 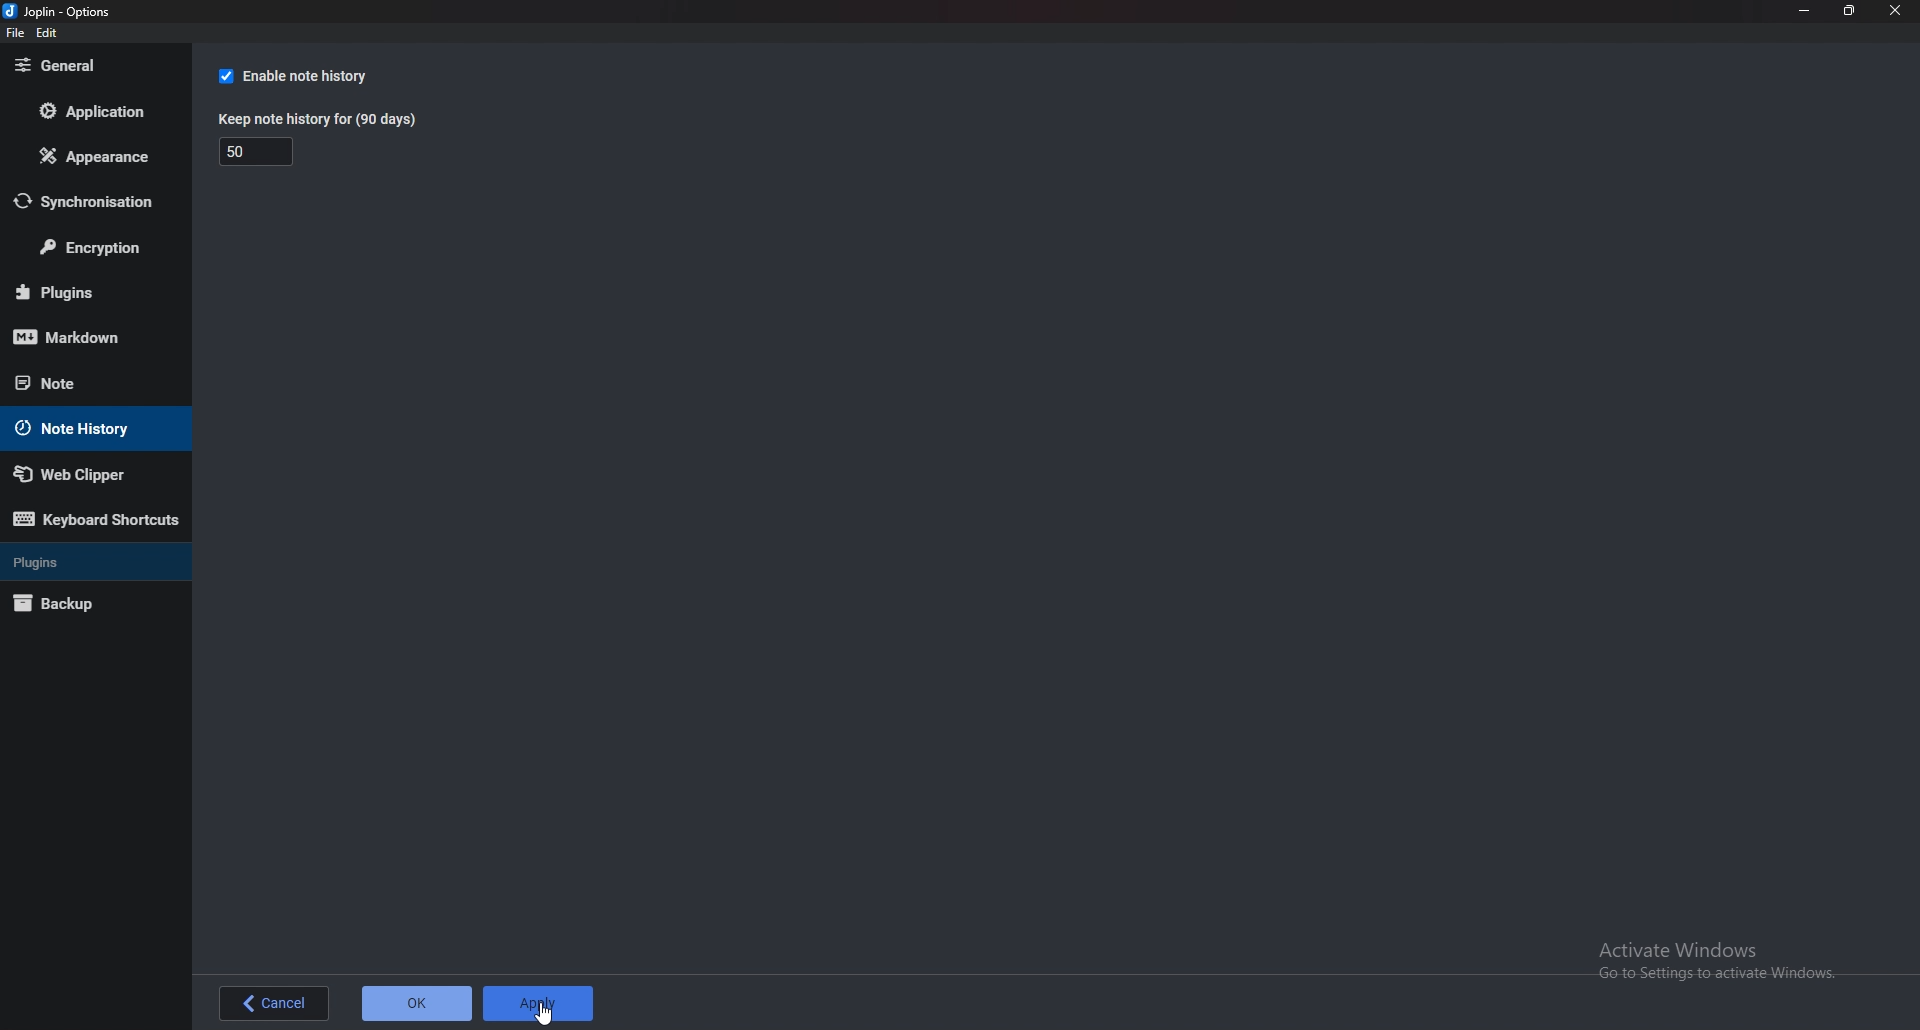 What do you see at coordinates (84, 294) in the screenshot?
I see `Plugins` at bounding box center [84, 294].